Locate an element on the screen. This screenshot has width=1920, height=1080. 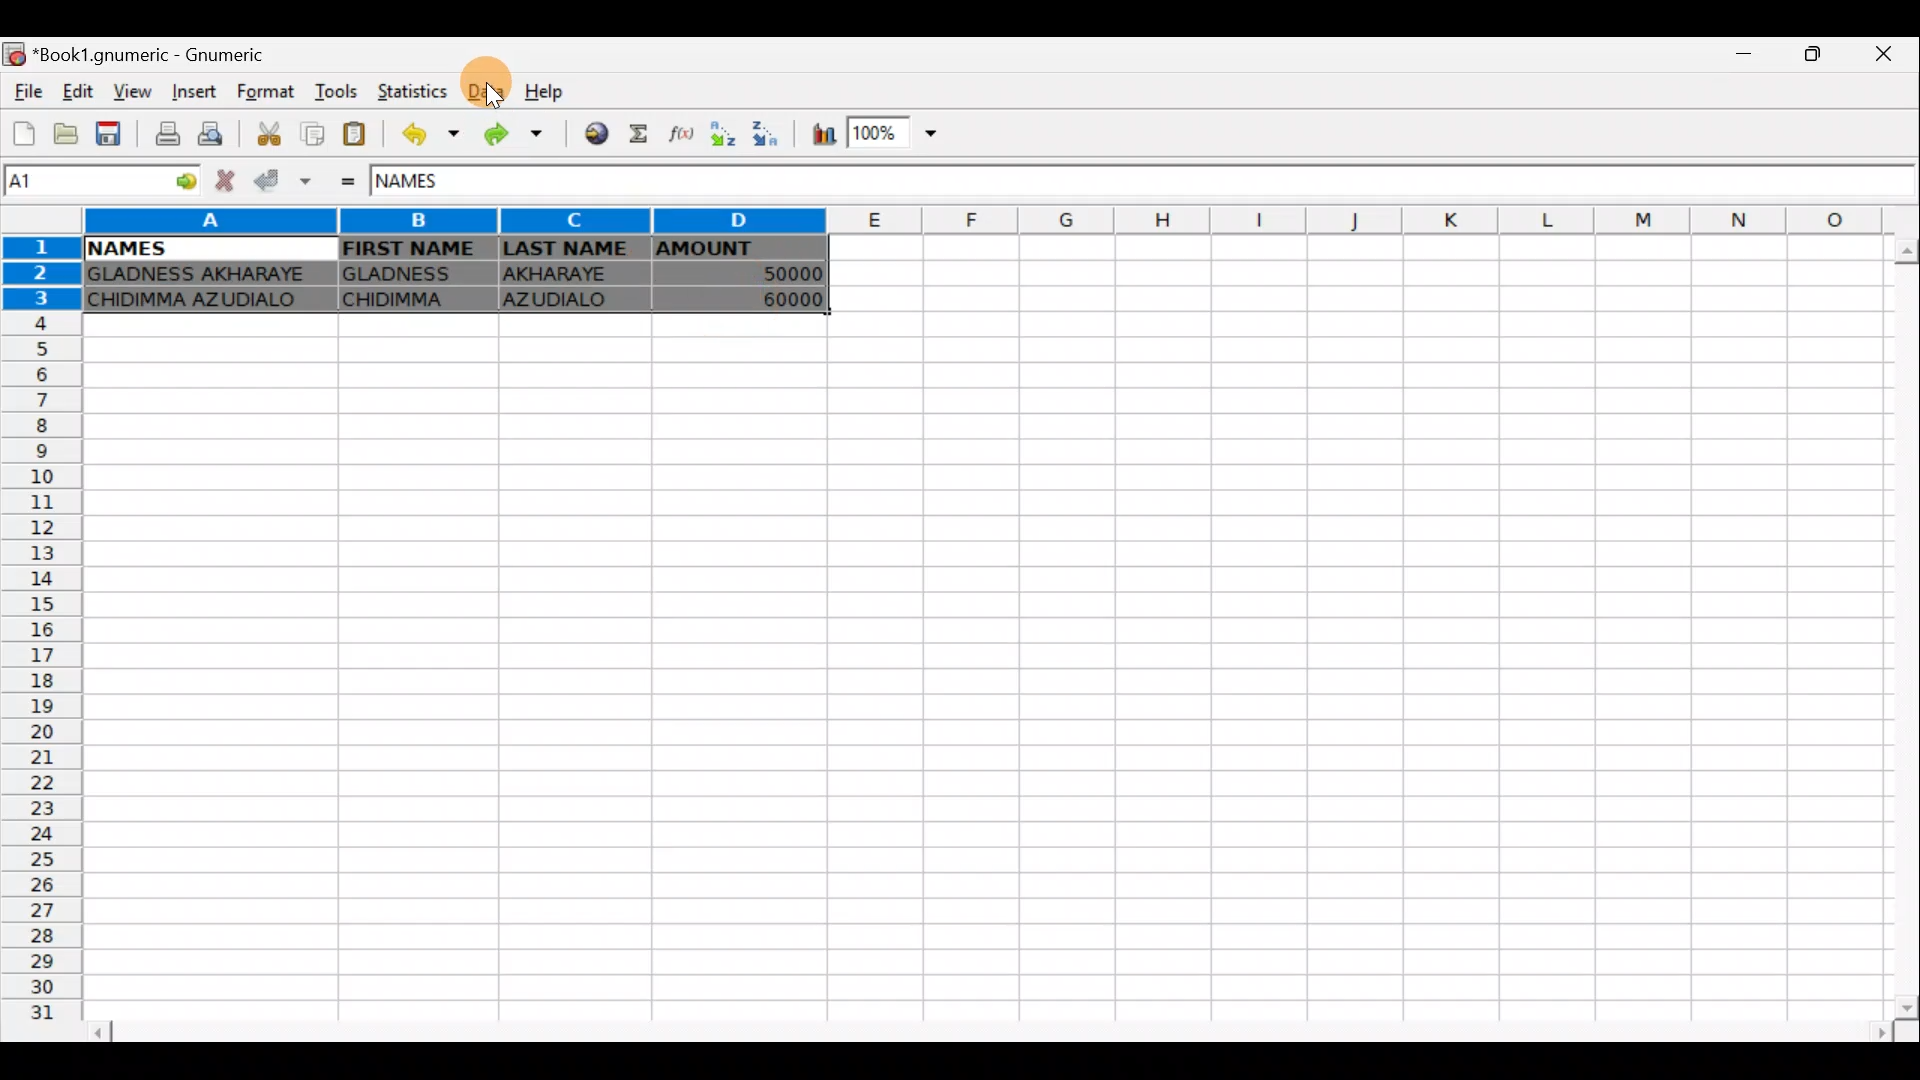
Cells is located at coordinates (972, 667).